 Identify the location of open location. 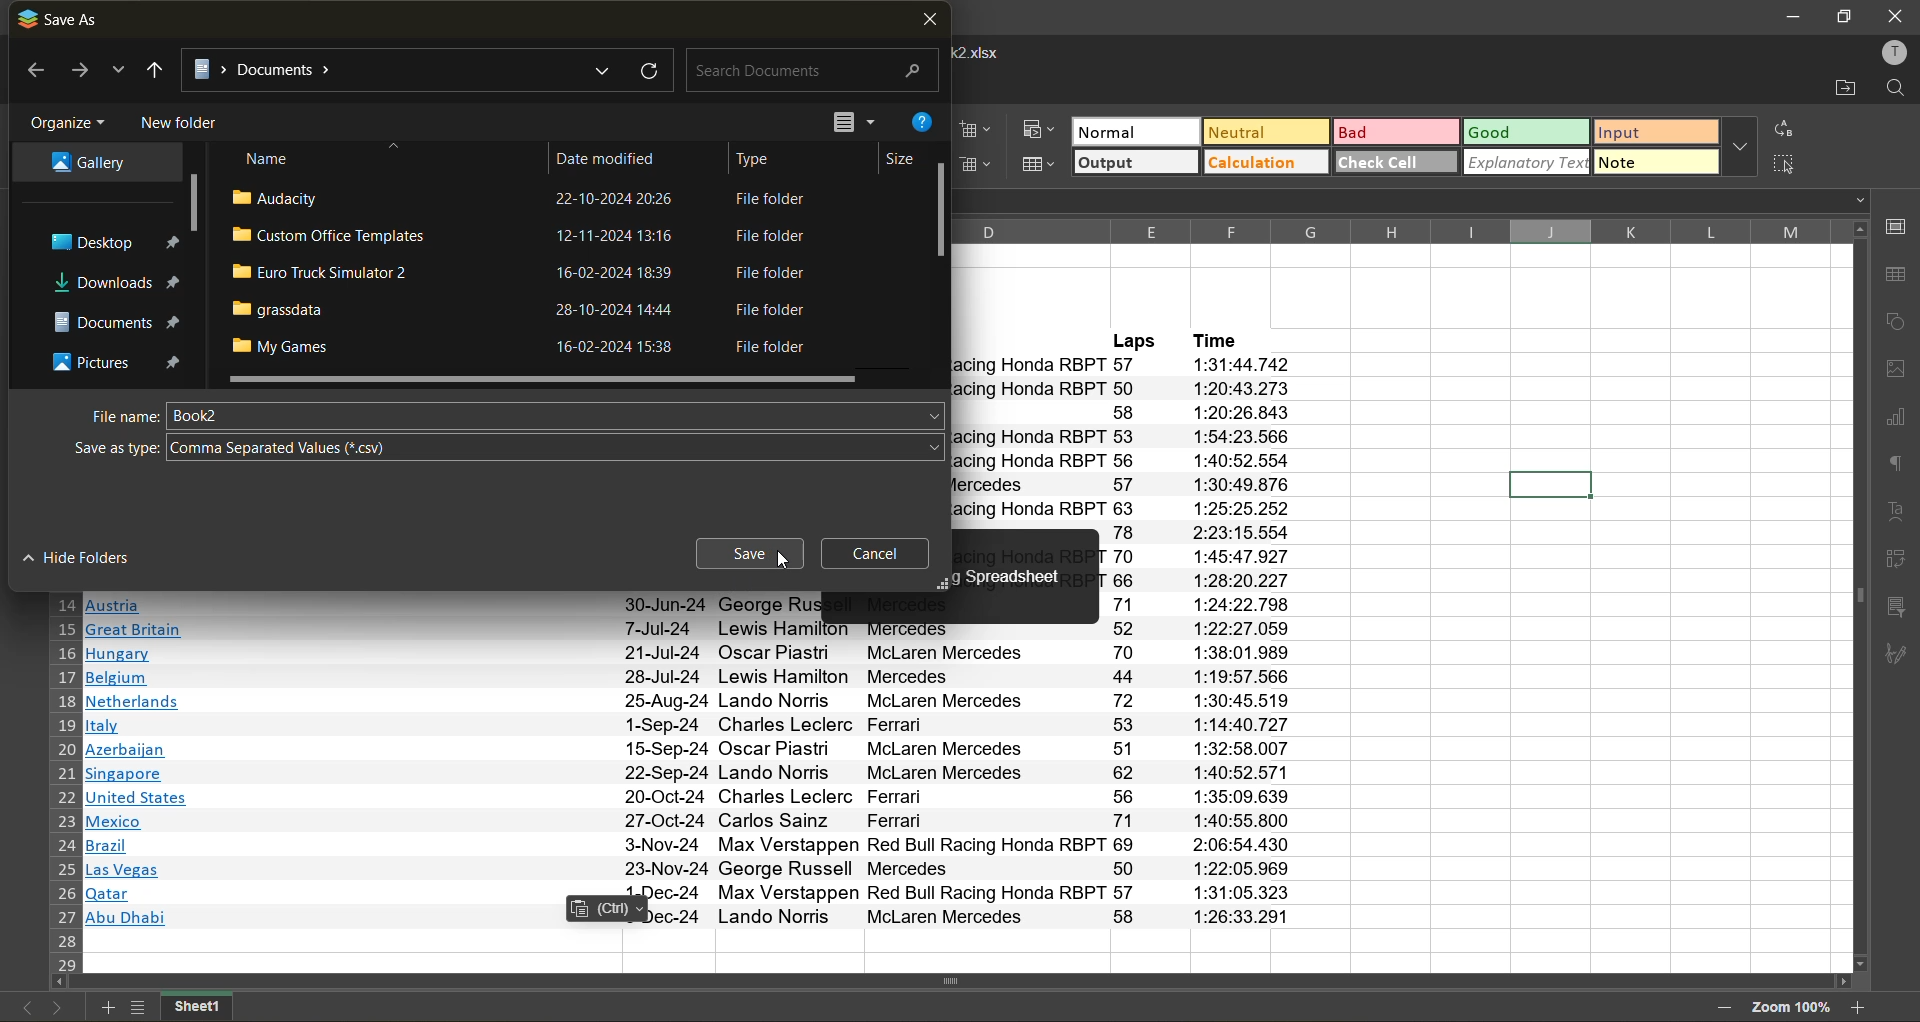
(1836, 86).